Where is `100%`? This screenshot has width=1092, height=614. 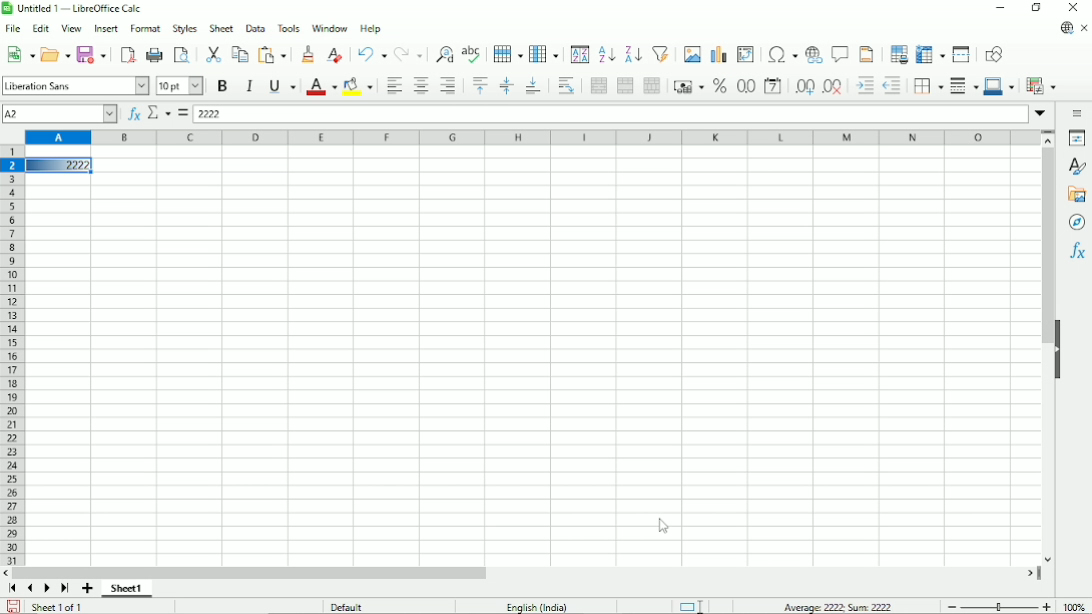
100% is located at coordinates (1074, 606).